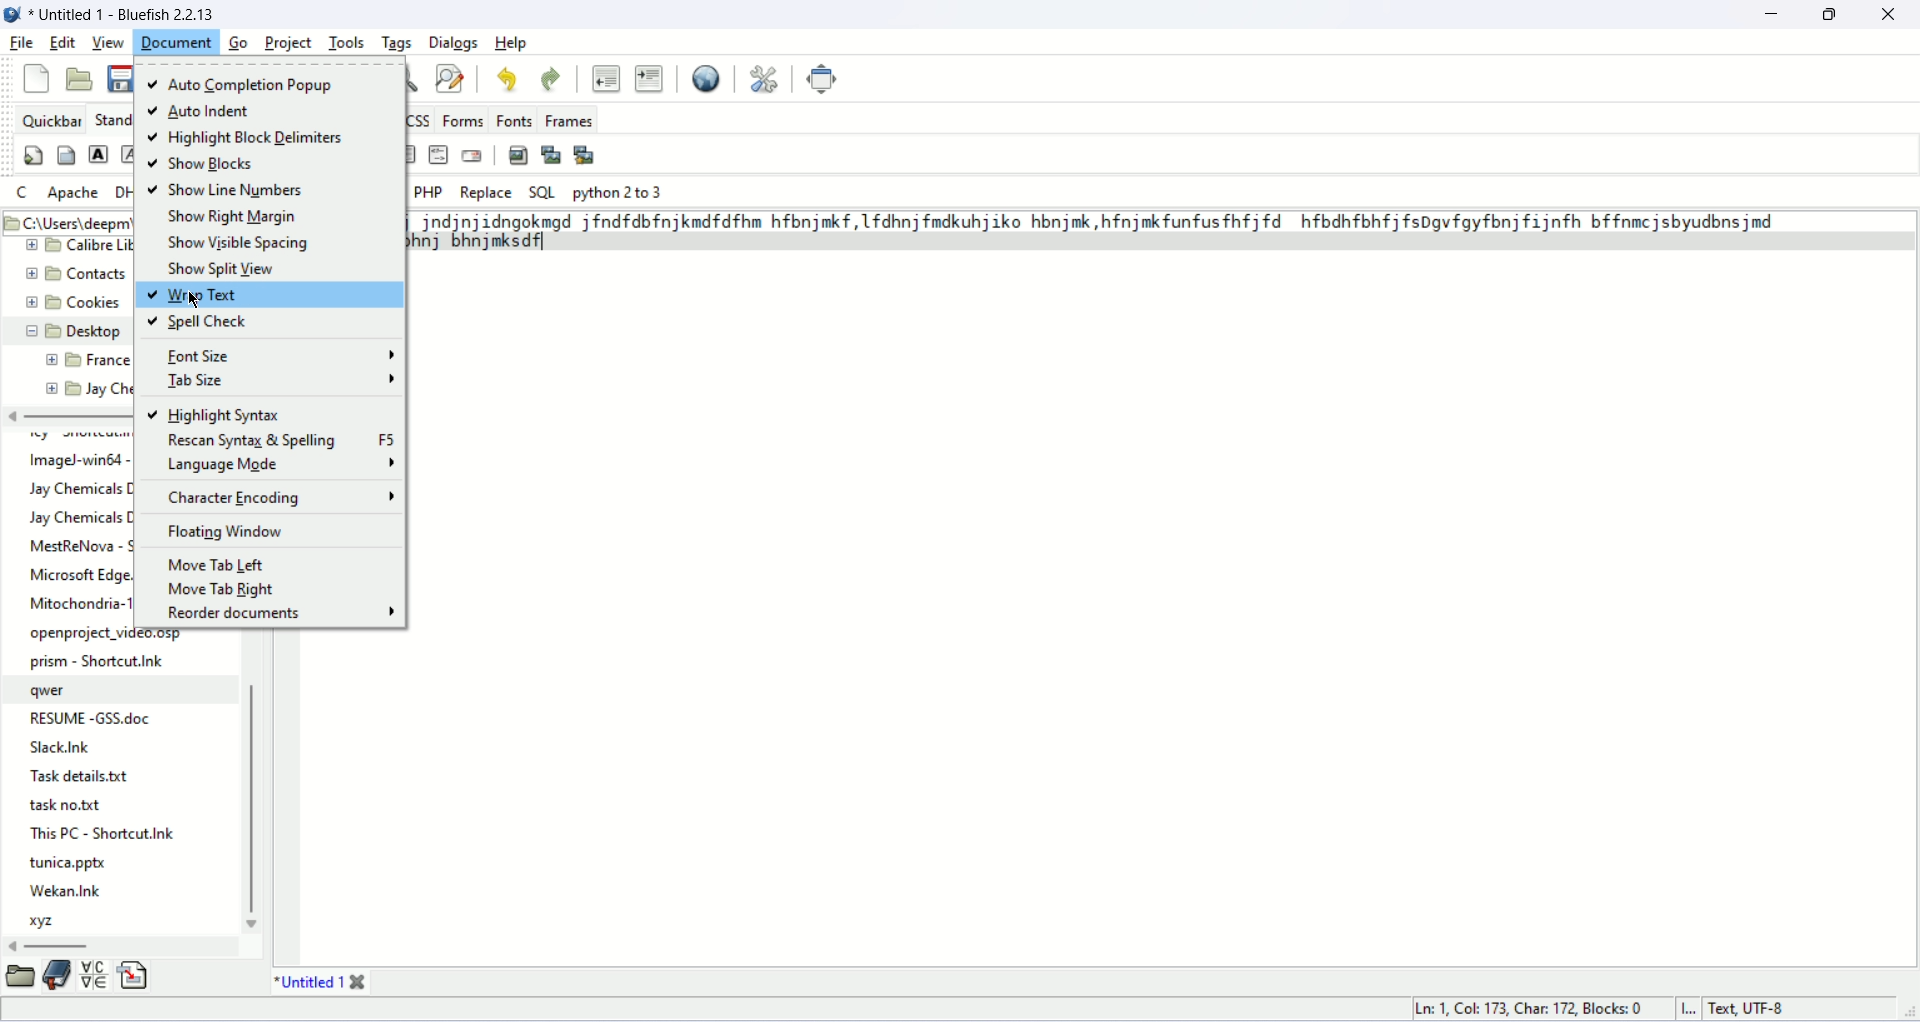  I want to click on move tab right, so click(222, 590).